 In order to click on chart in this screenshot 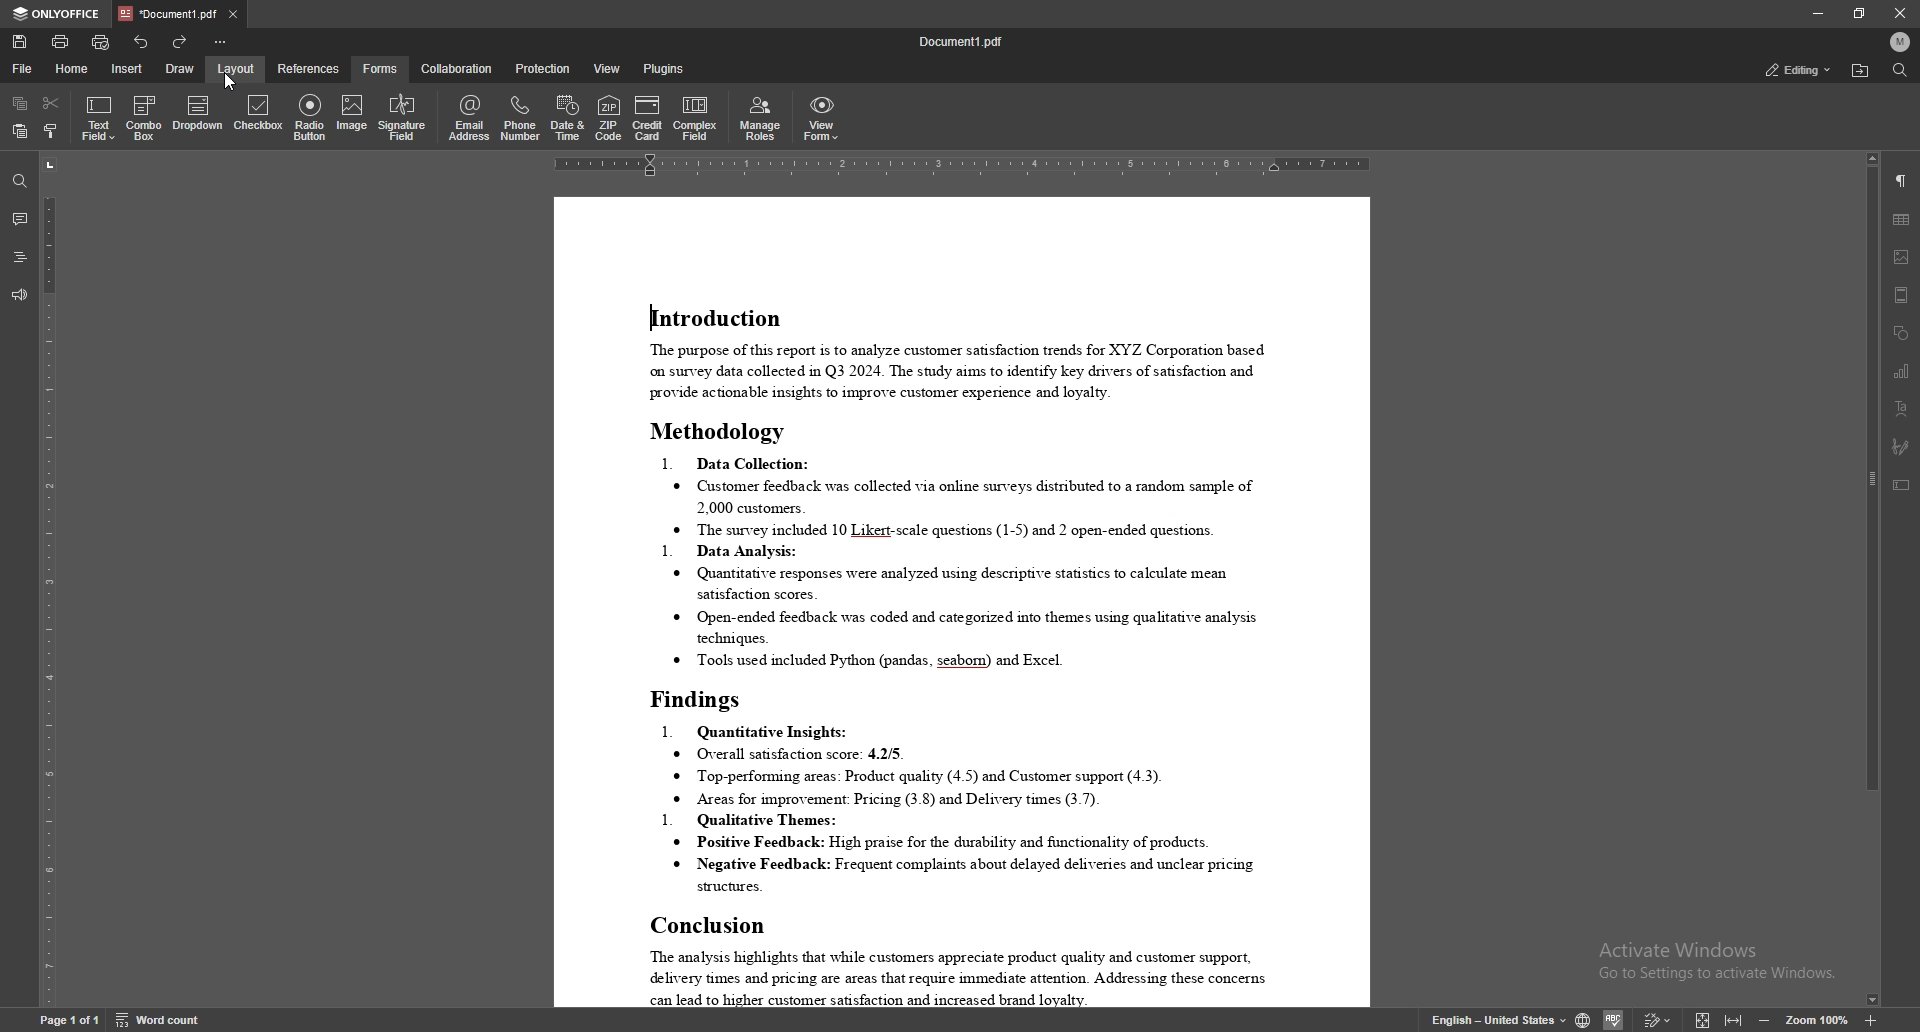, I will do `click(1902, 370)`.